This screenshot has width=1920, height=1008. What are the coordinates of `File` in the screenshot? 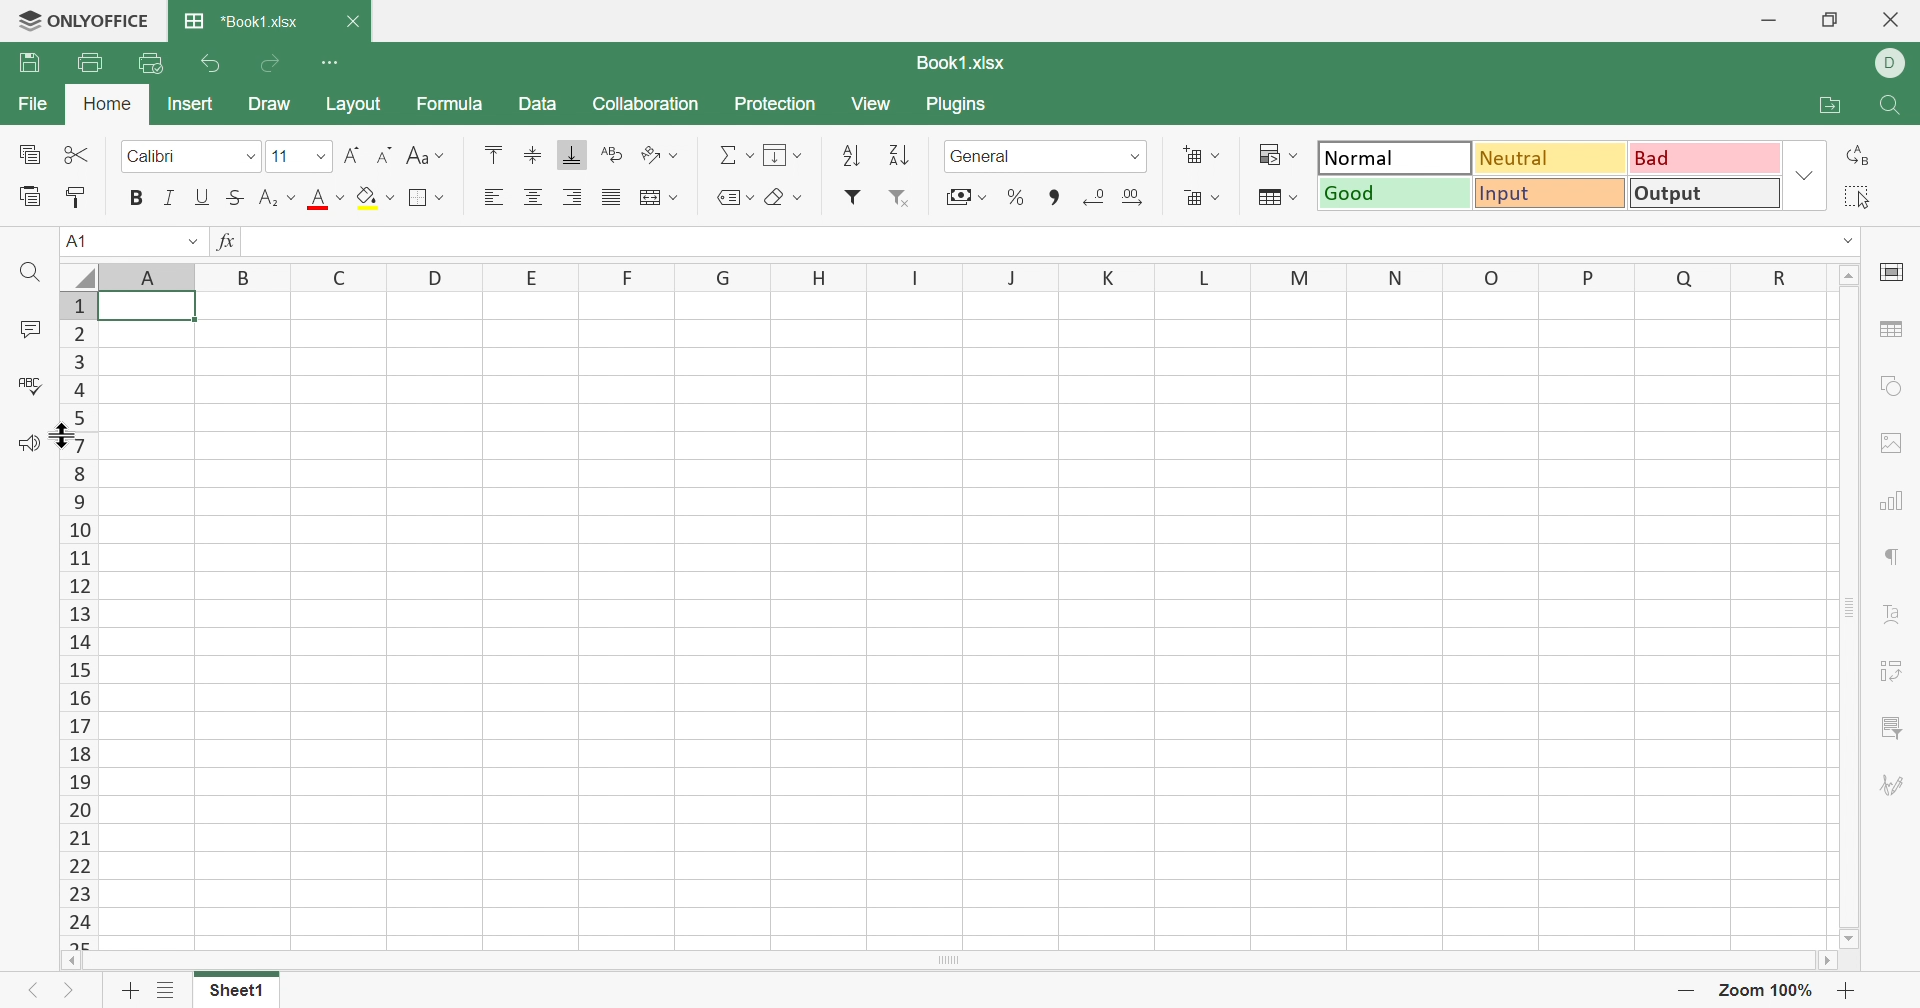 It's located at (32, 99).